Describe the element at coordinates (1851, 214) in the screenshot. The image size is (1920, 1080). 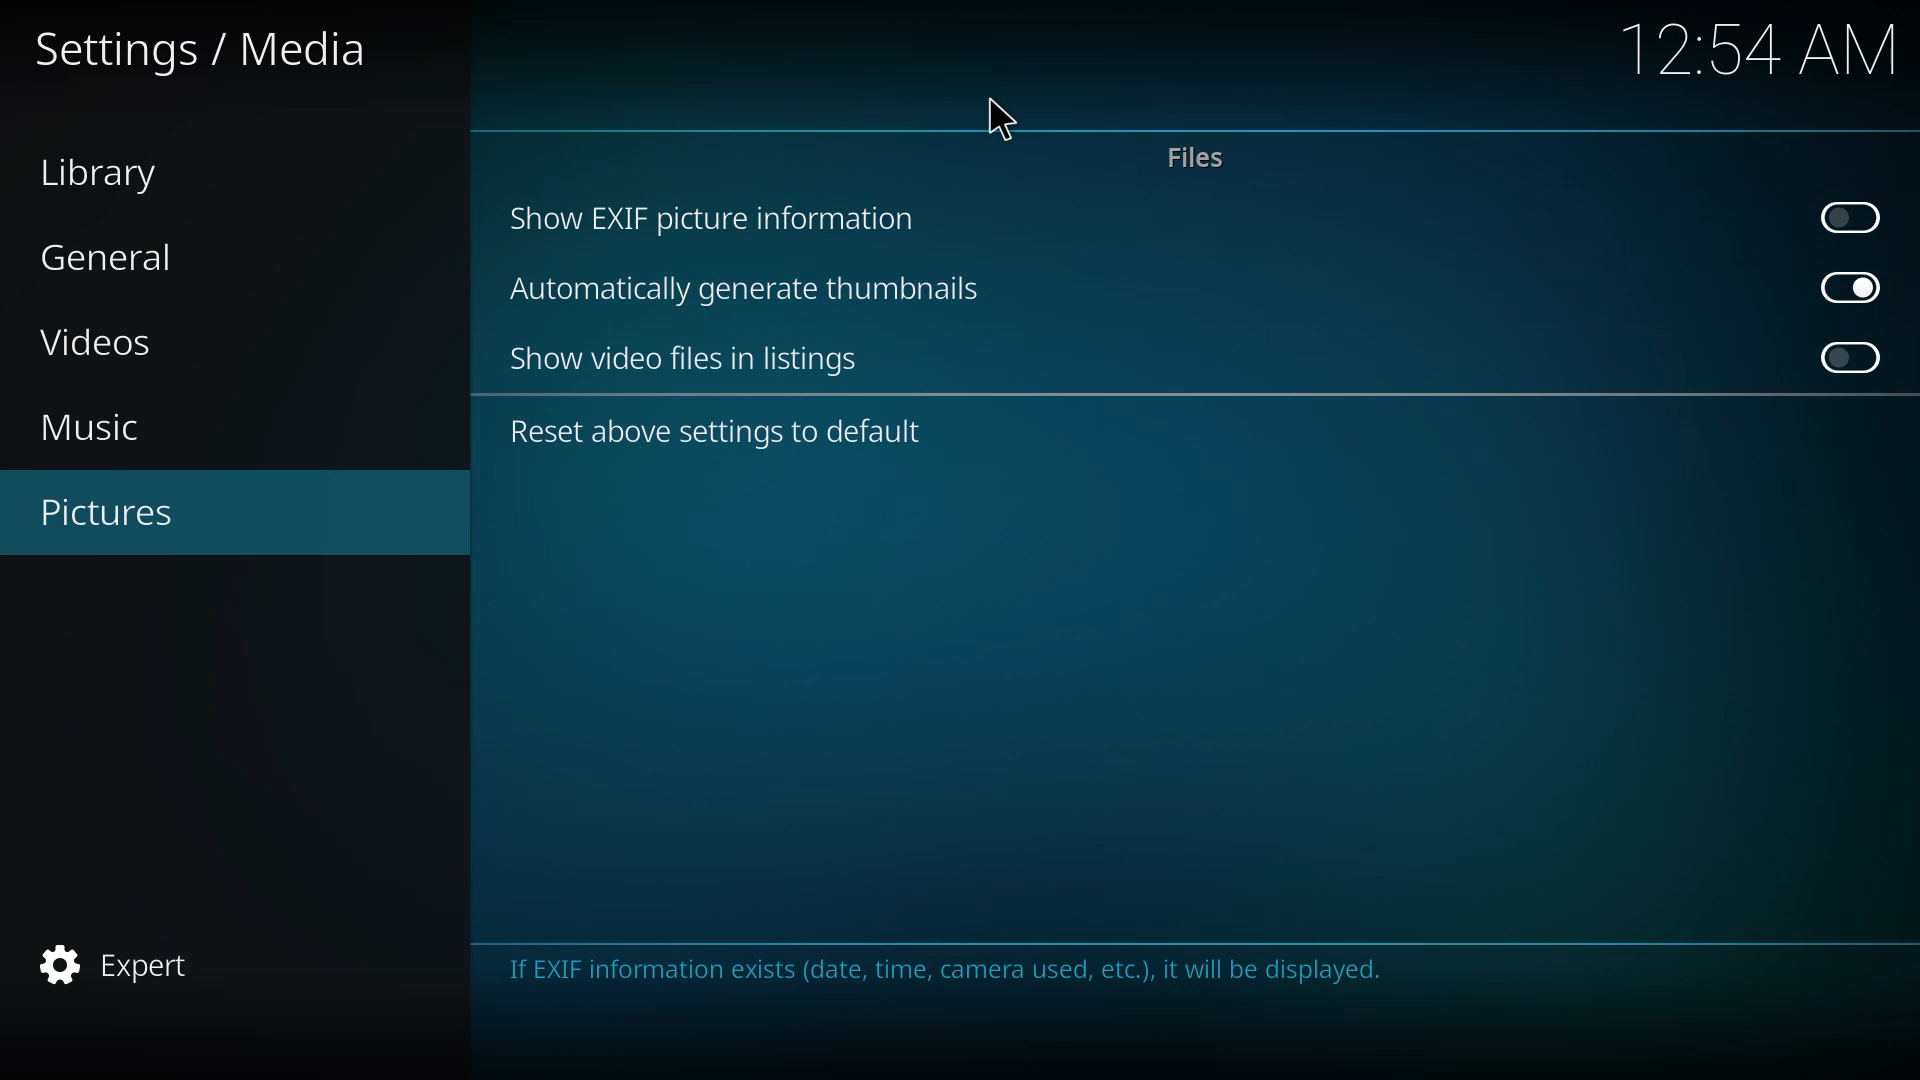
I see `disabled` at that location.